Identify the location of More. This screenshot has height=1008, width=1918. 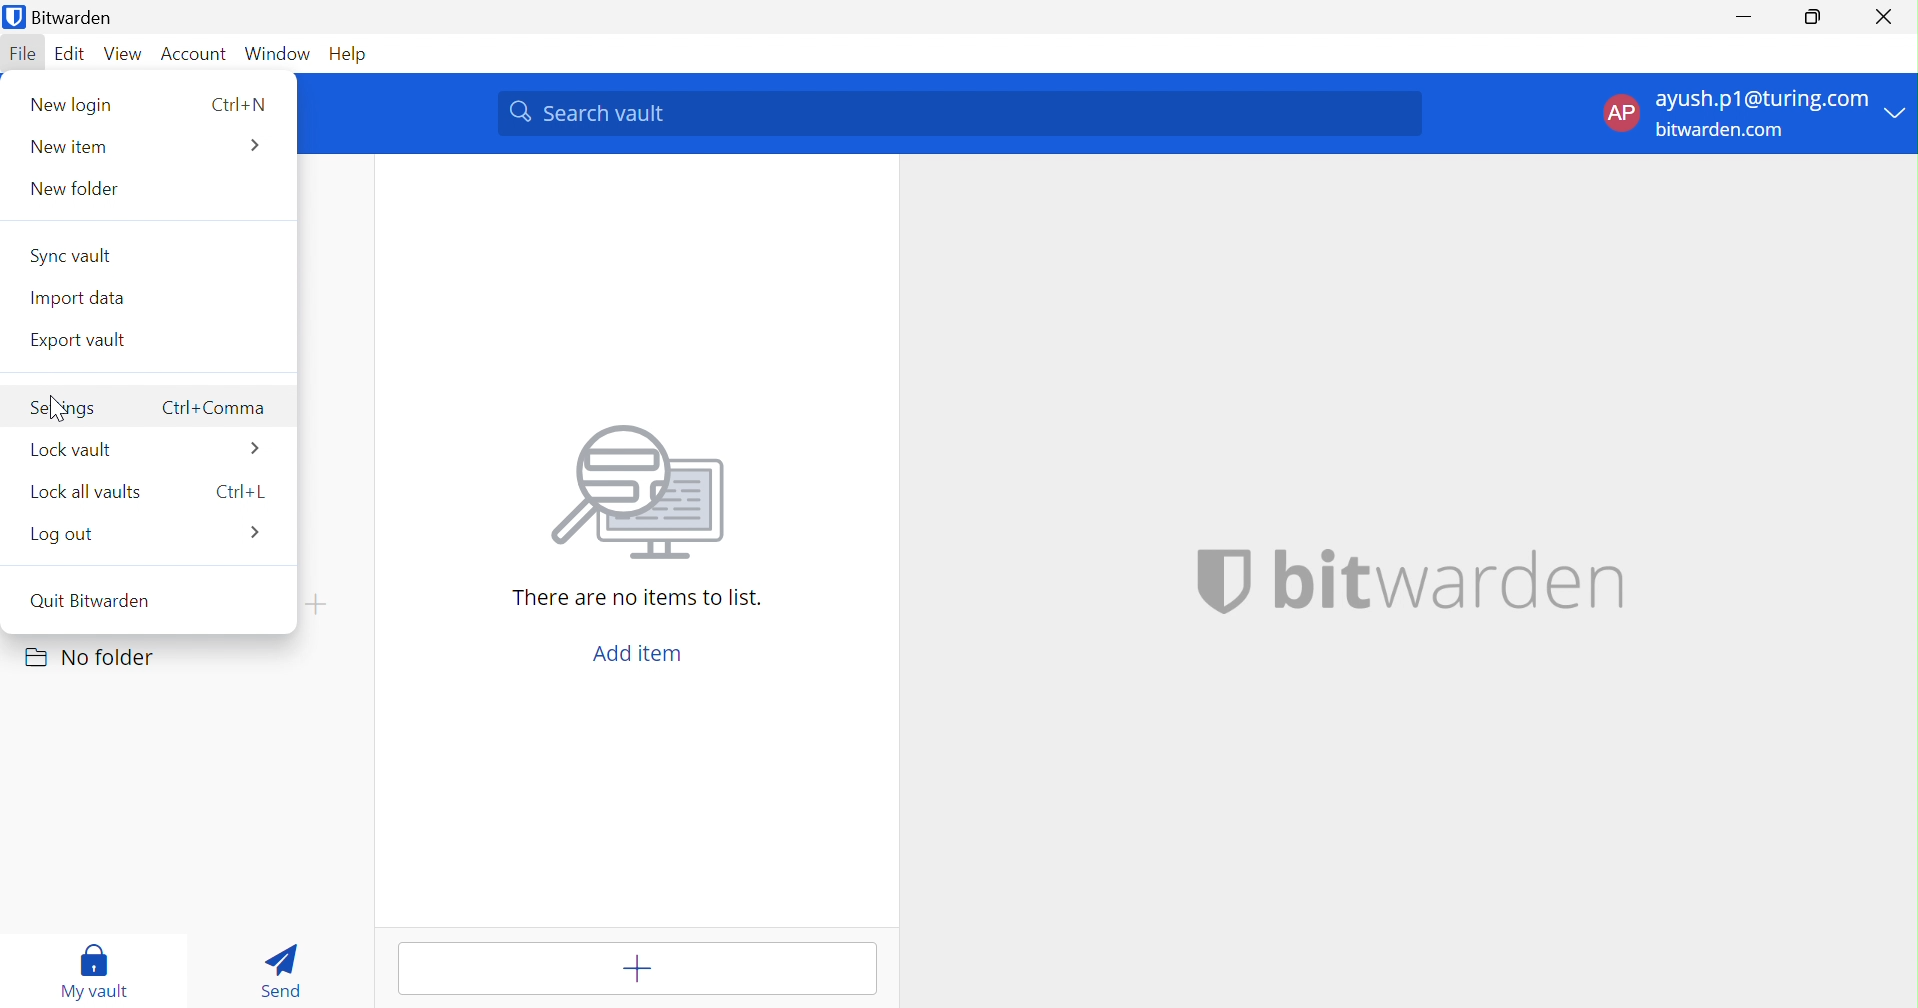
(255, 447).